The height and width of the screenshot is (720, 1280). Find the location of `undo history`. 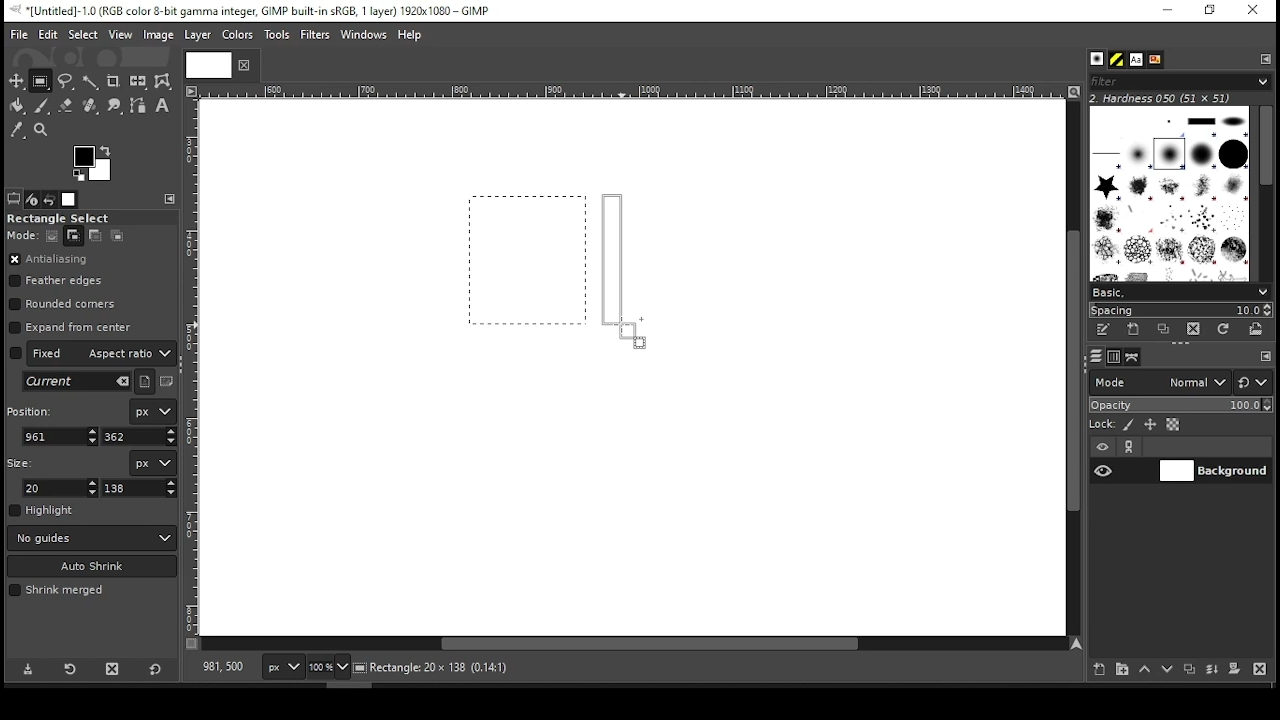

undo history is located at coordinates (51, 200).